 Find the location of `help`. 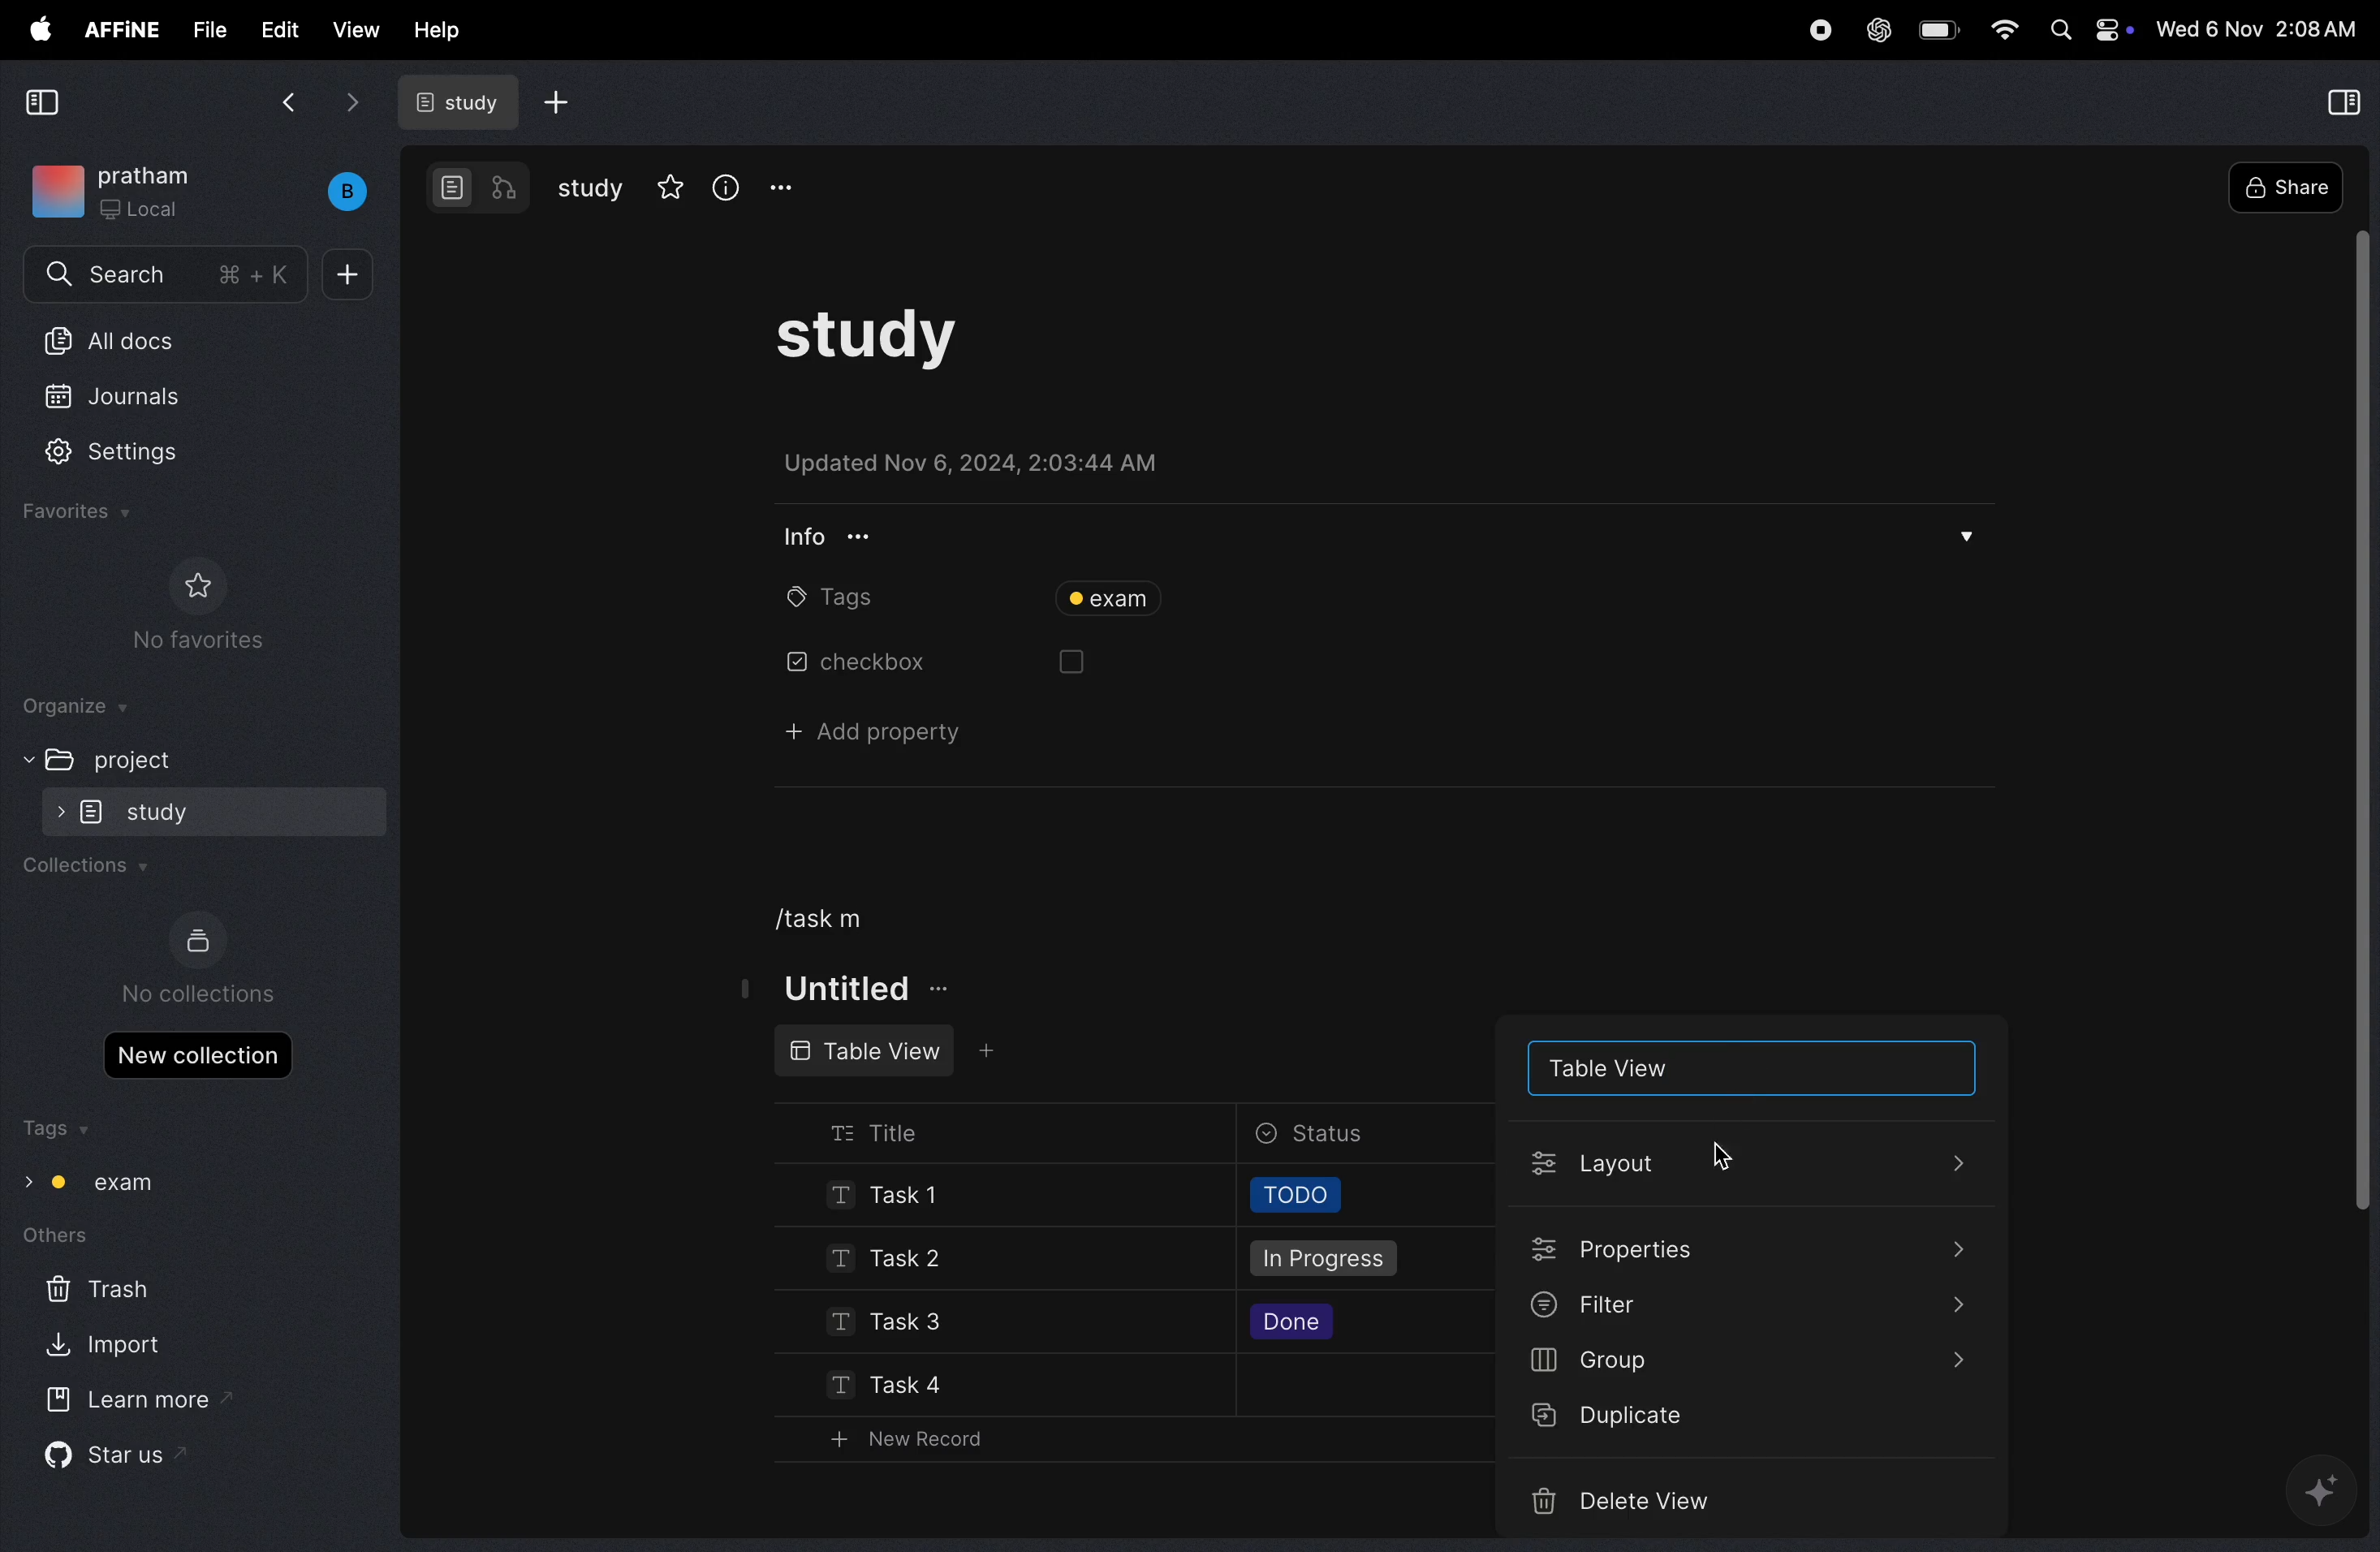

help is located at coordinates (441, 31).